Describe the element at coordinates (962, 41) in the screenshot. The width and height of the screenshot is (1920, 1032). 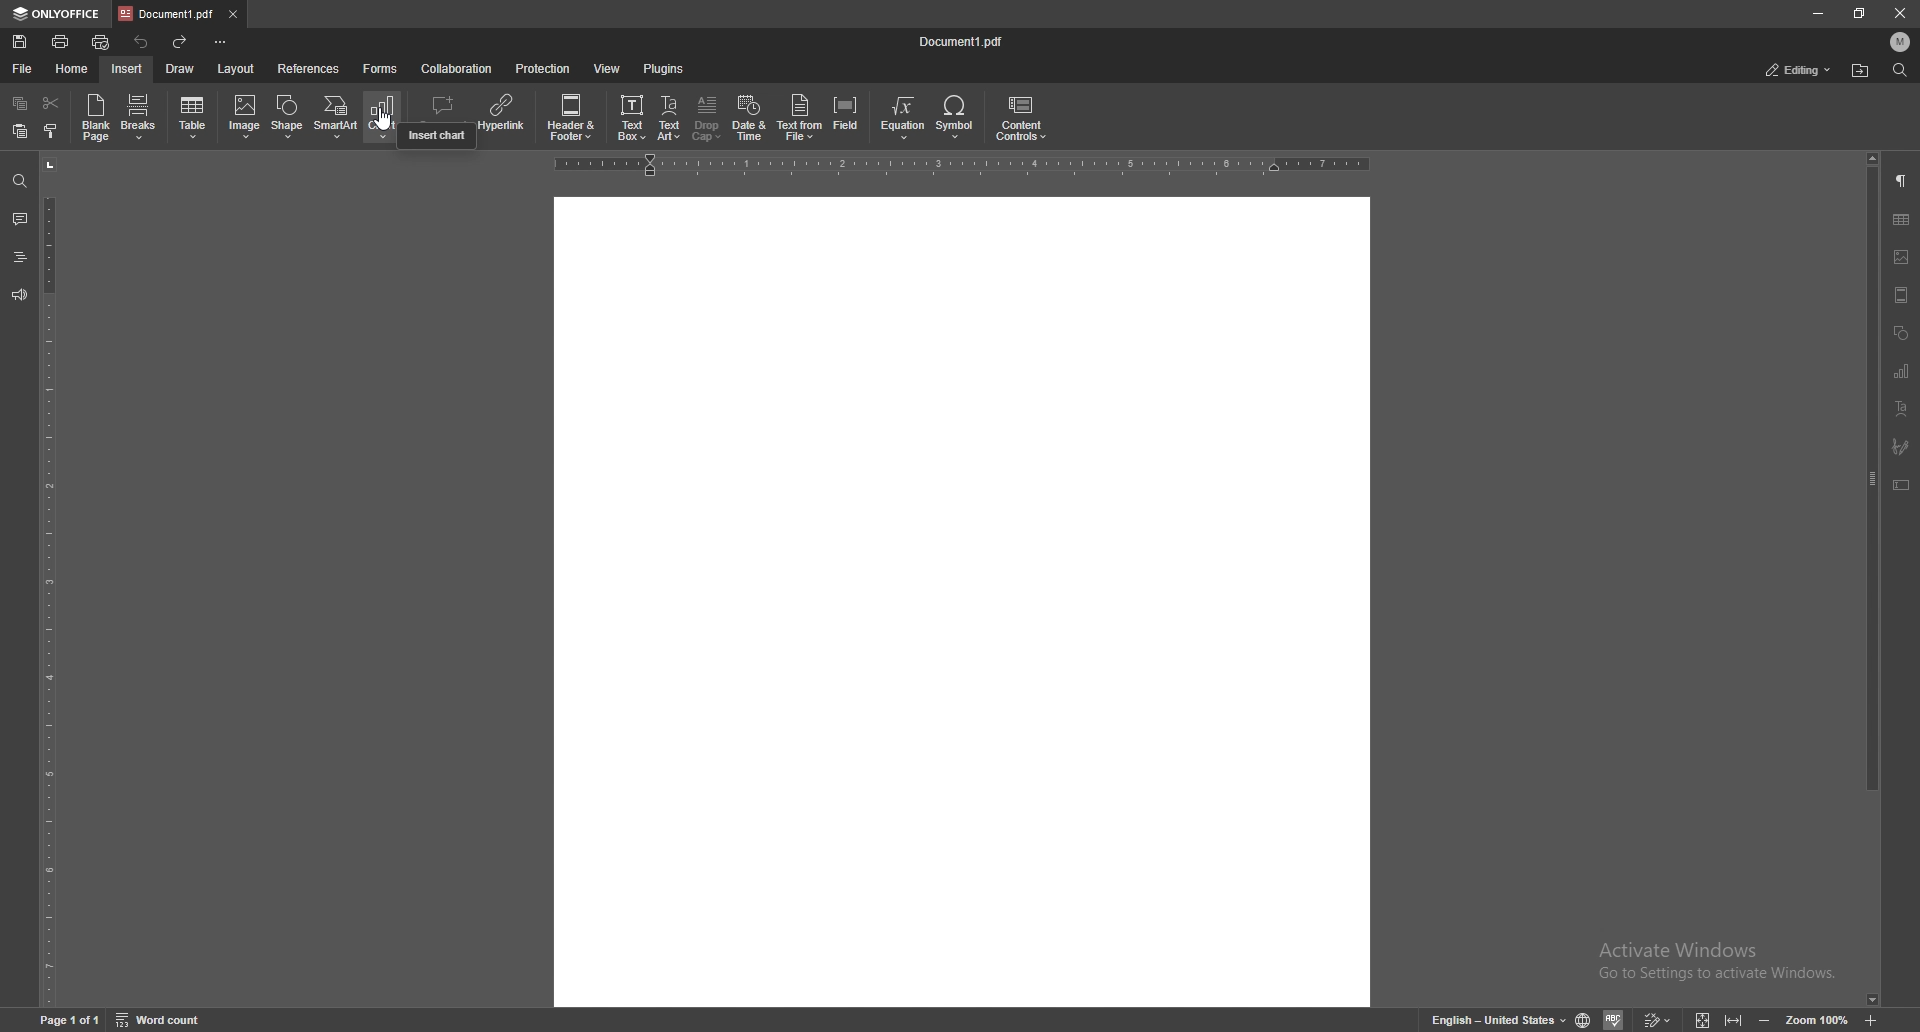
I see `file name` at that location.